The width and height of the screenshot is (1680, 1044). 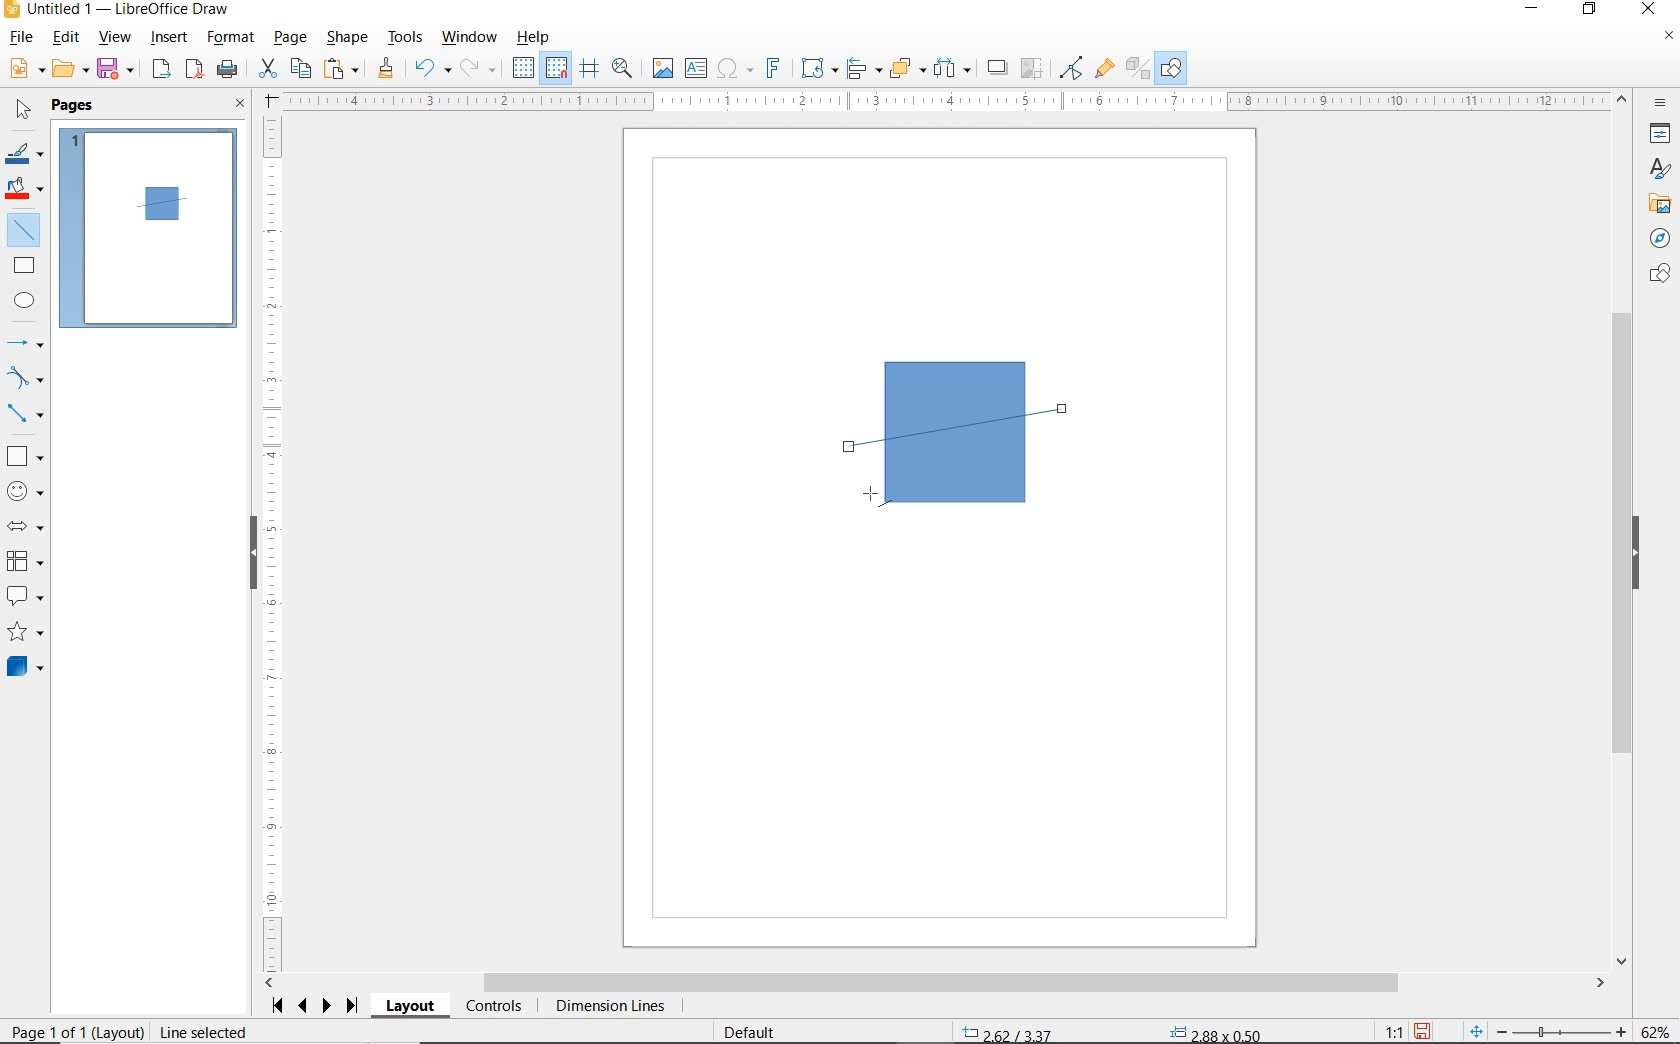 What do you see at coordinates (316, 1006) in the screenshot?
I see `SCROLL NEXT` at bounding box center [316, 1006].